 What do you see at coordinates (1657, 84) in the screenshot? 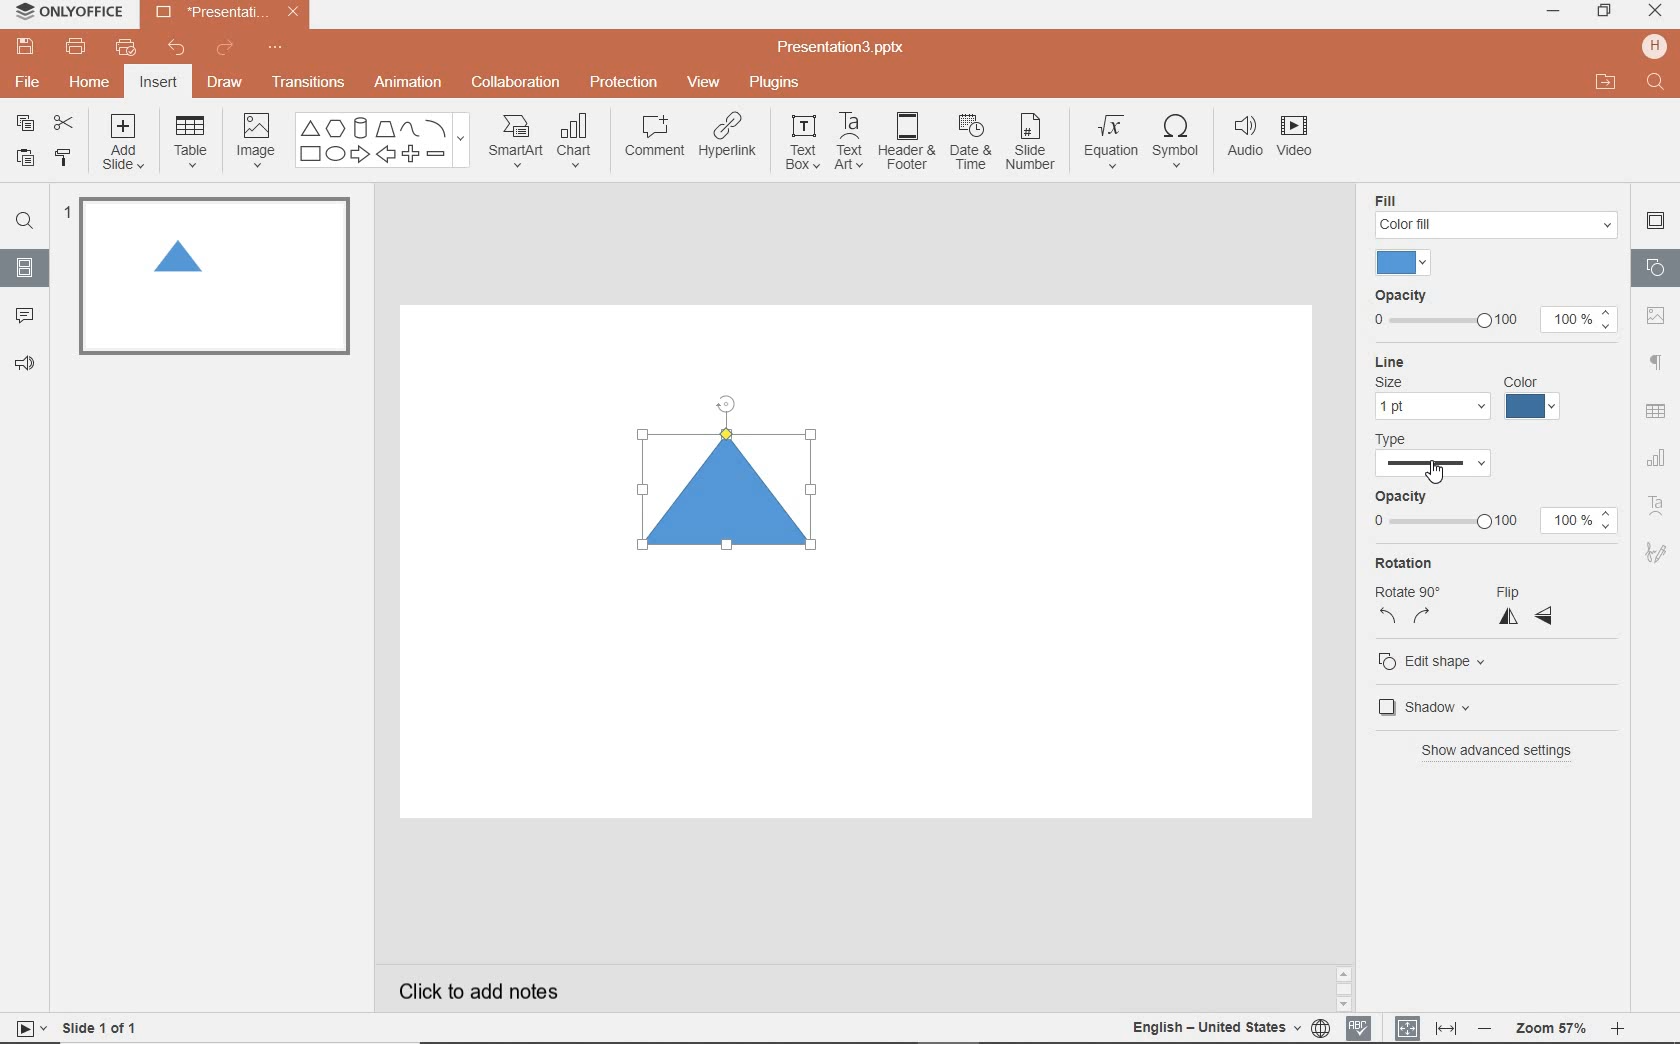
I see `FIND` at bounding box center [1657, 84].